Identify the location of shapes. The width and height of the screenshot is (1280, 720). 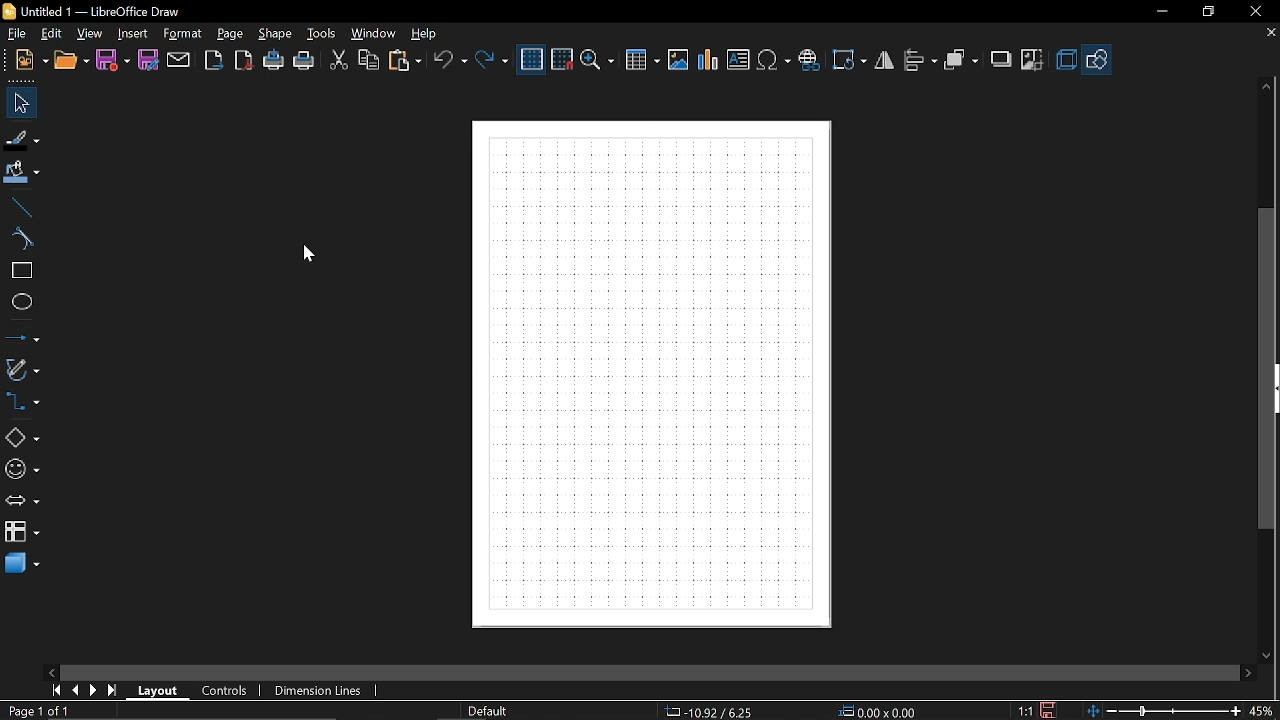
(1096, 60).